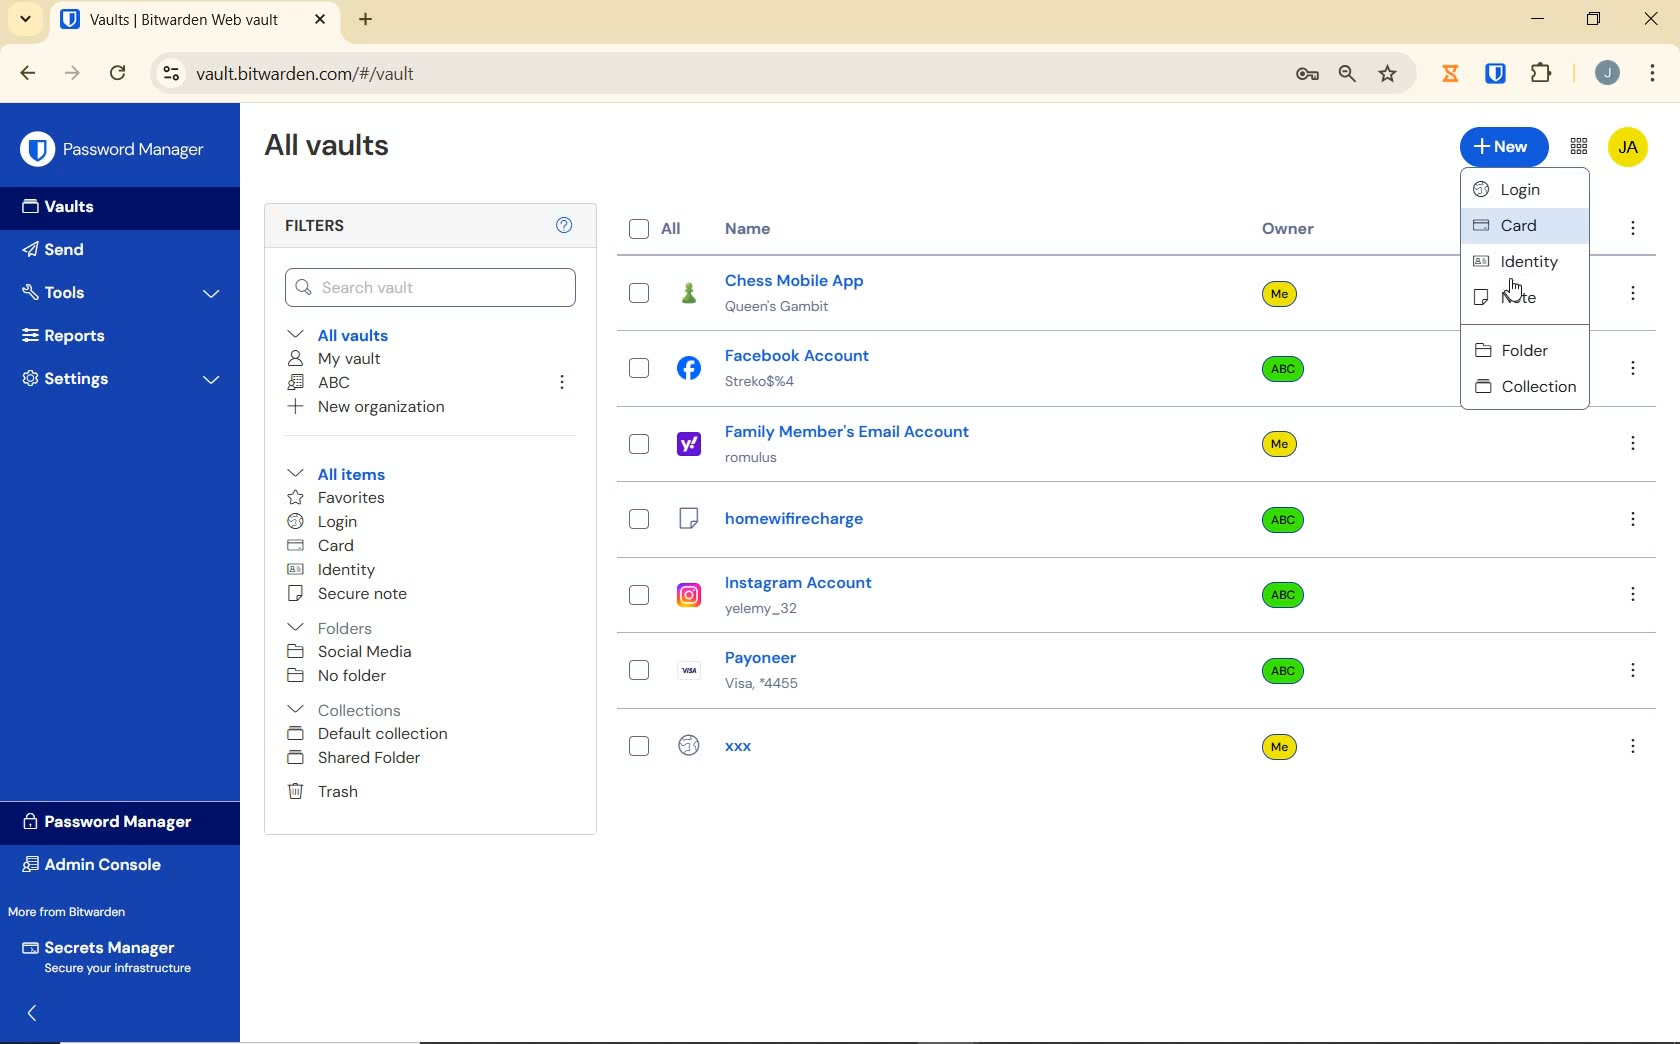 This screenshot has width=1680, height=1044. I want to click on All, so click(659, 229).